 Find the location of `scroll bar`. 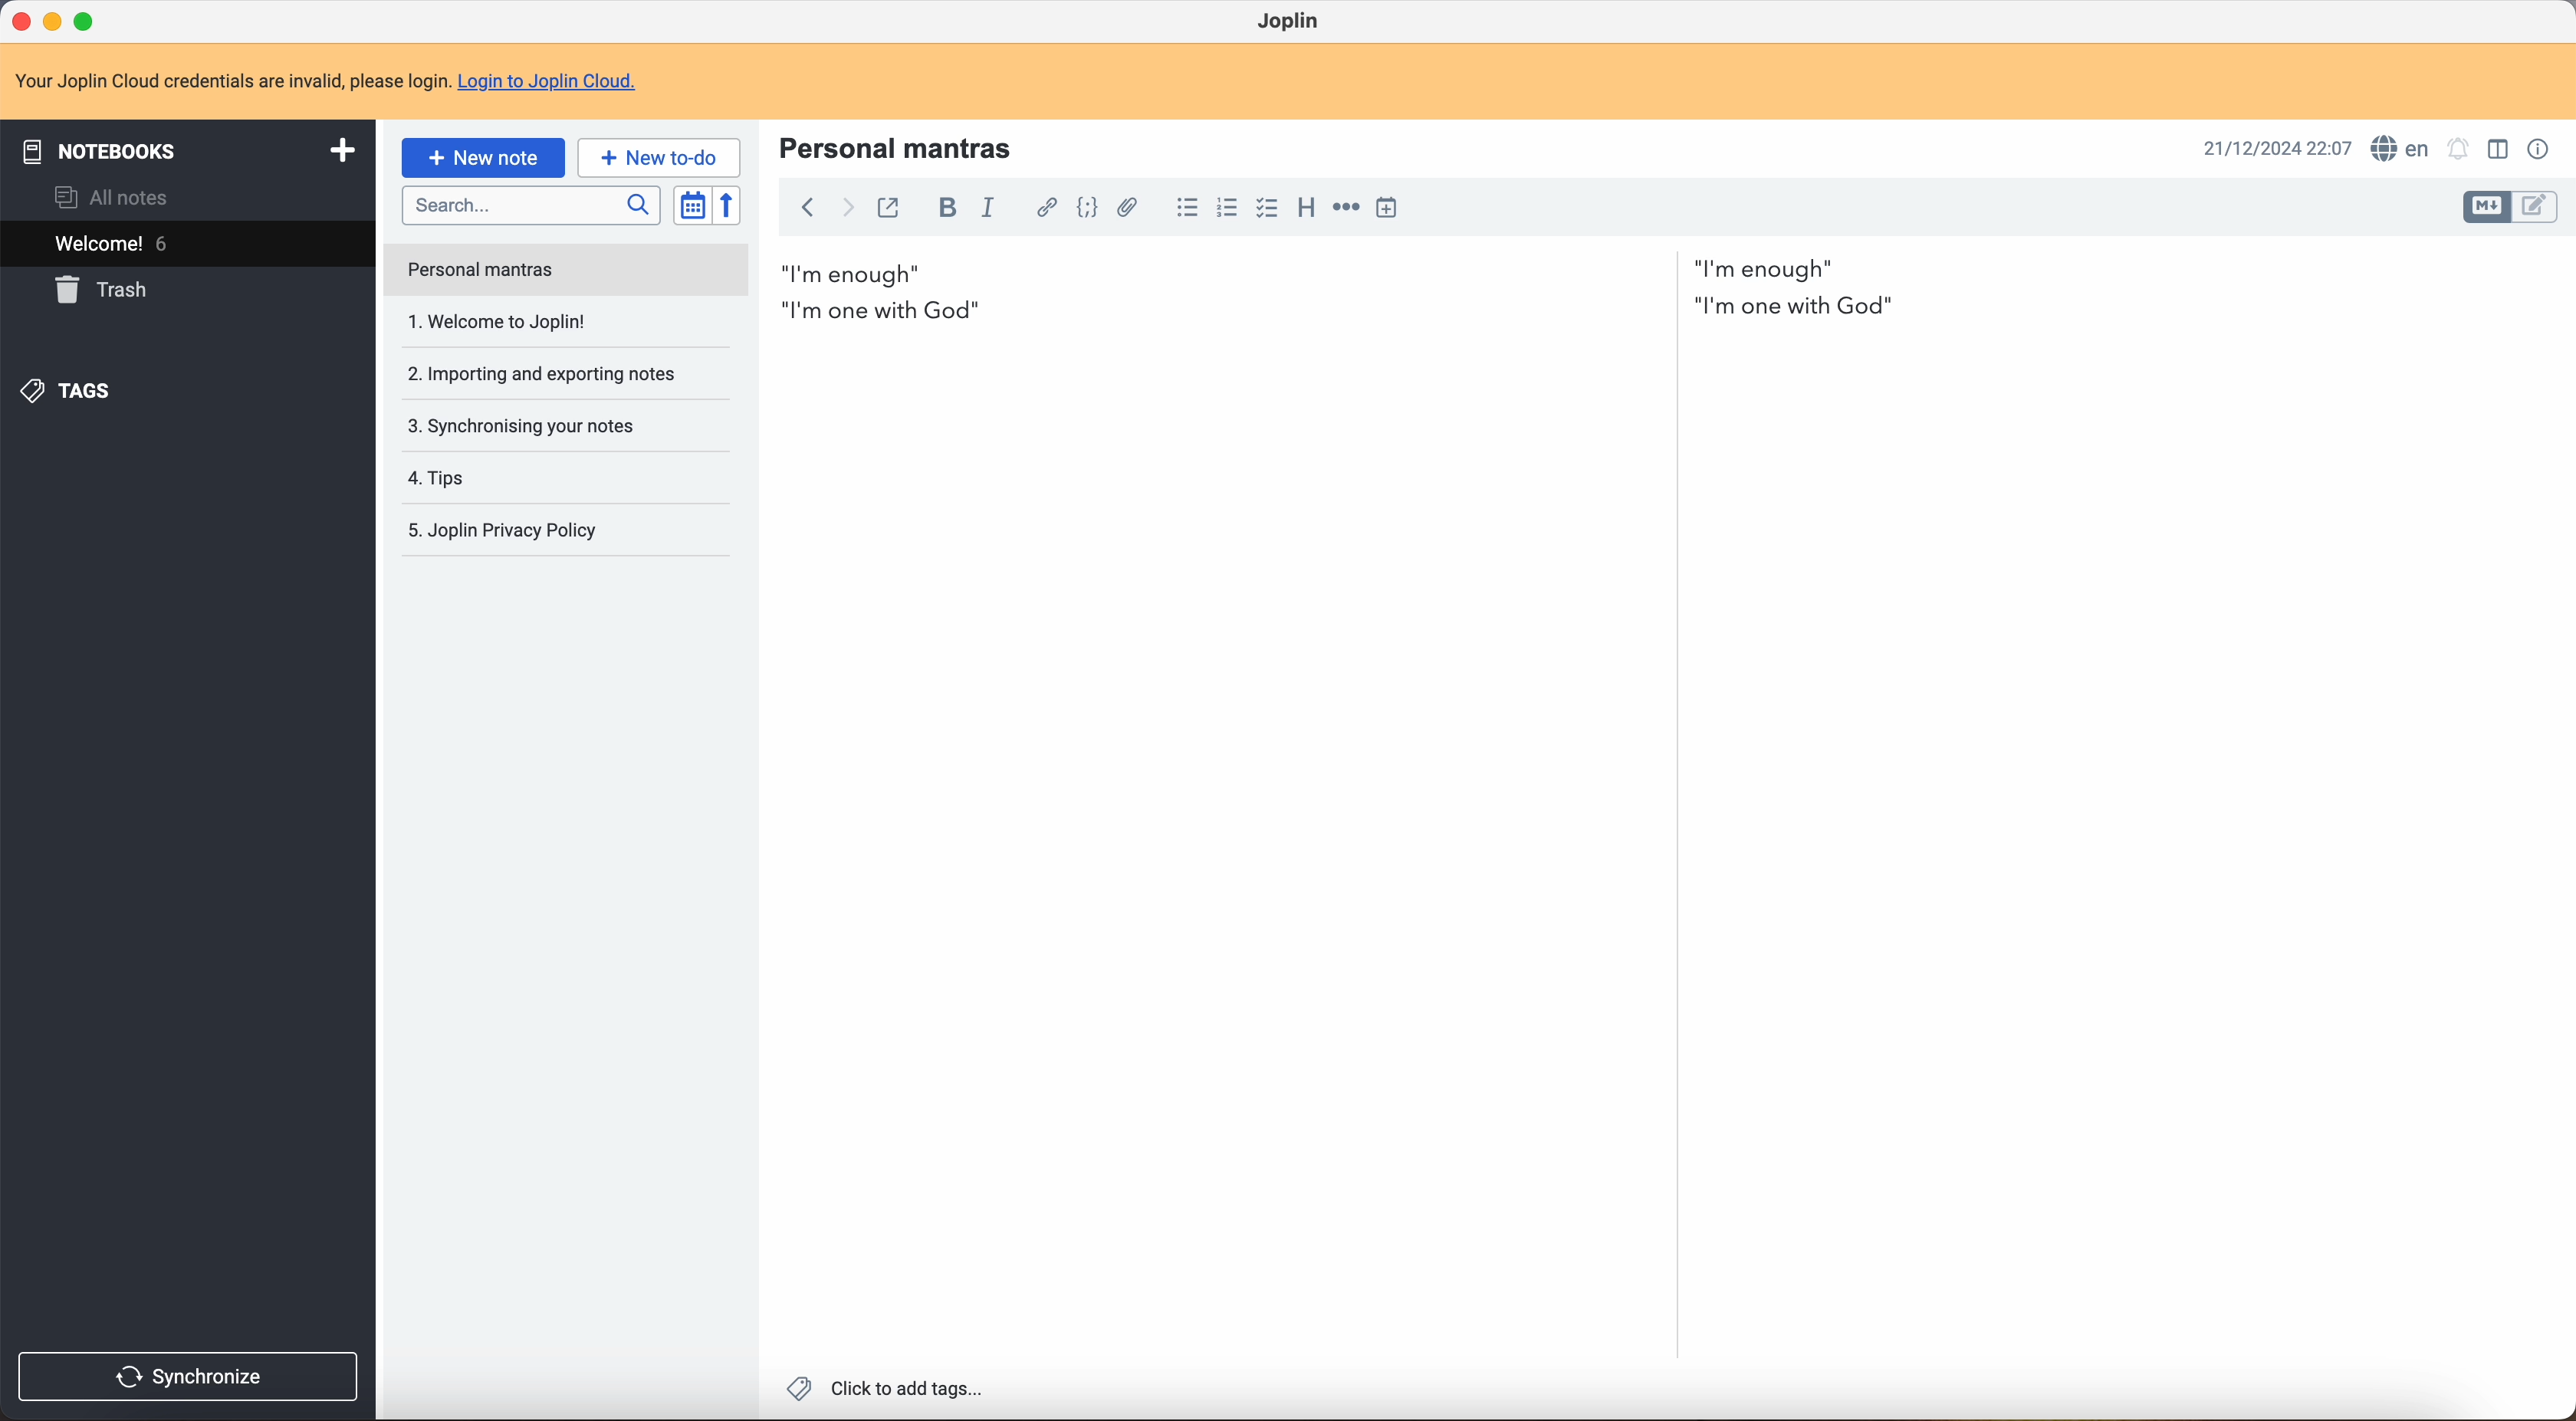

scroll bar is located at coordinates (2560, 630).